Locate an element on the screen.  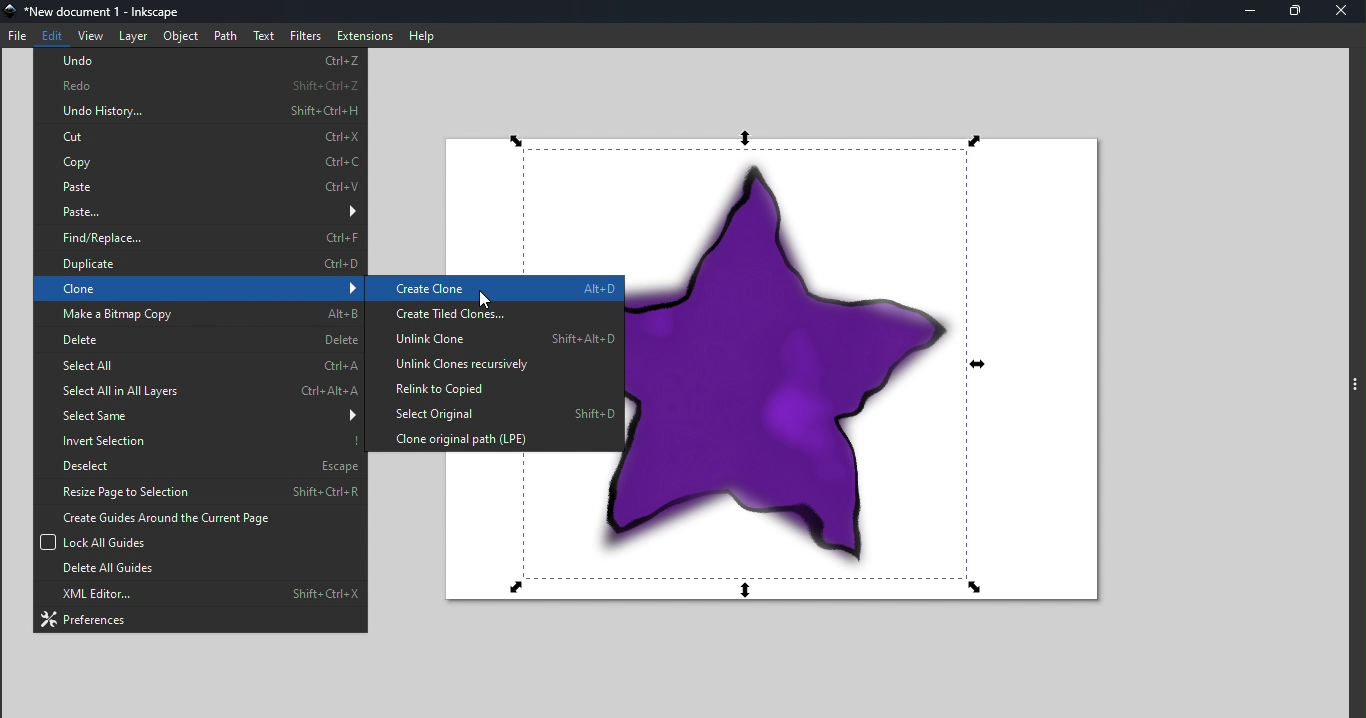
Edit is located at coordinates (54, 33).